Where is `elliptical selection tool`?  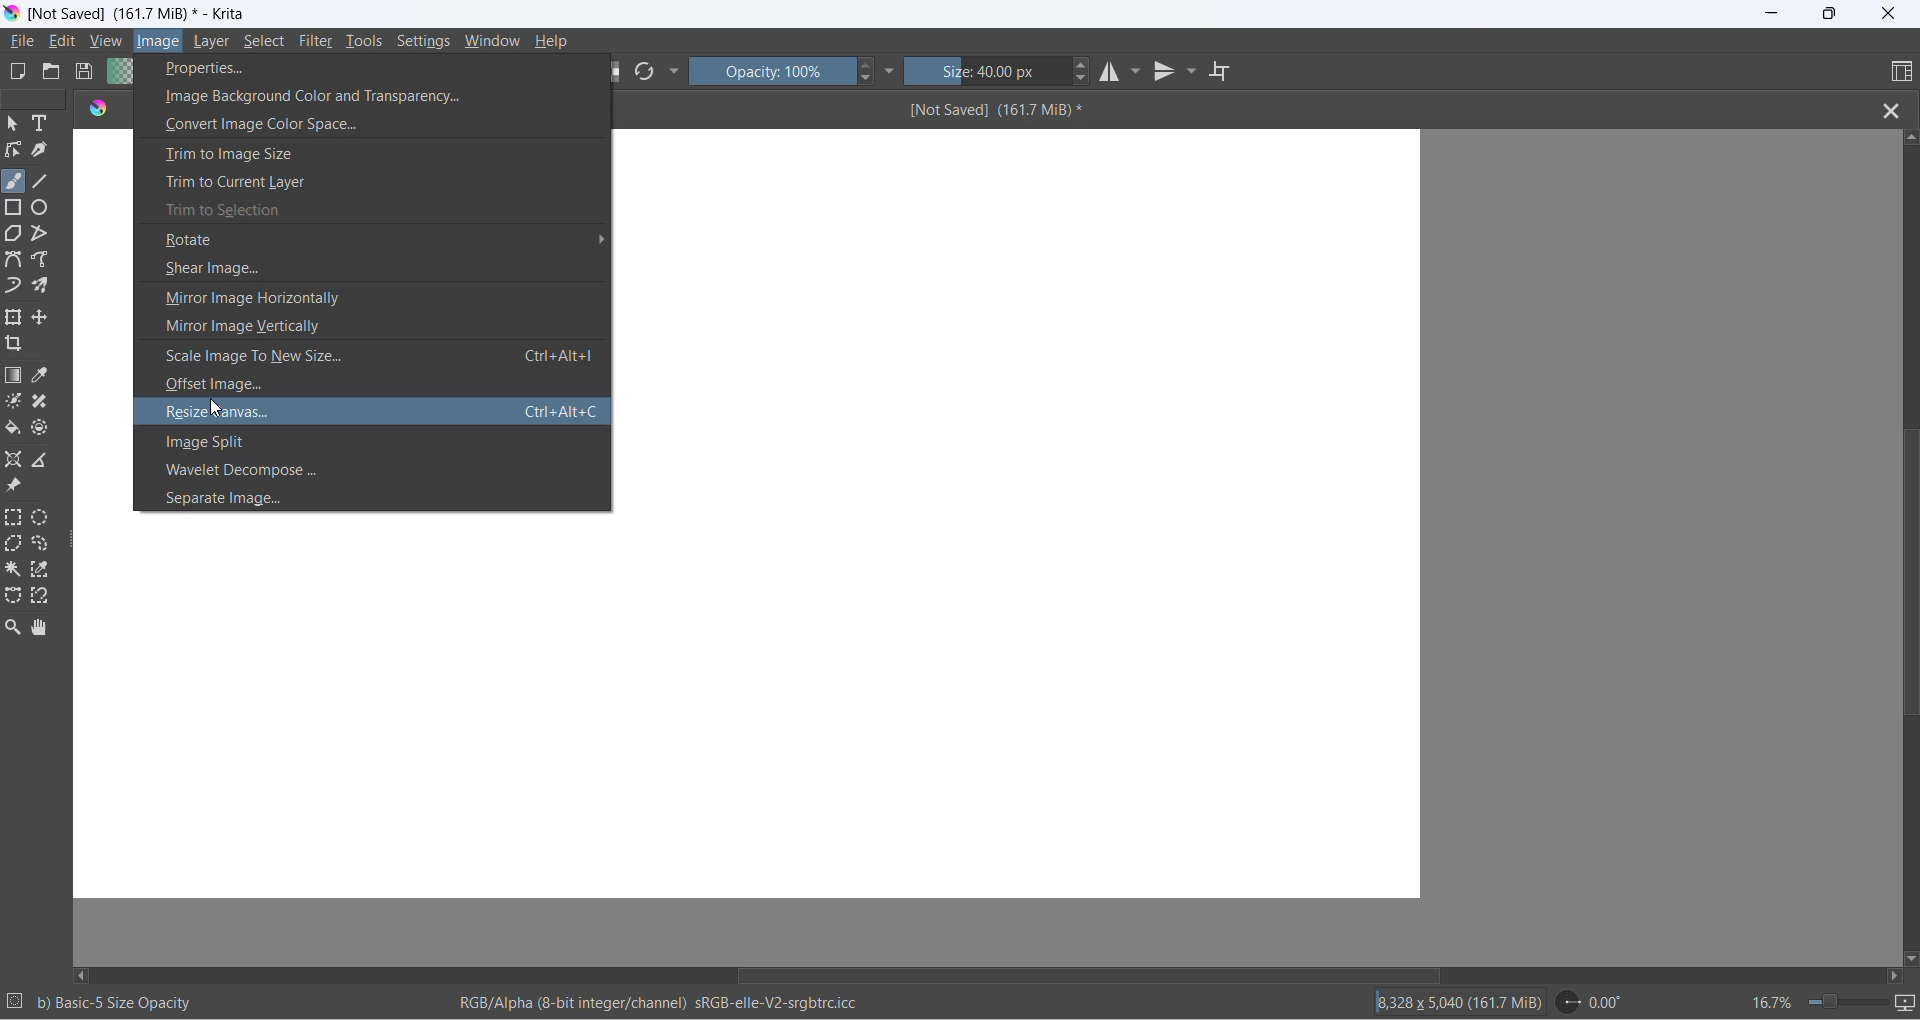
elliptical selection tool is located at coordinates (45, 517).